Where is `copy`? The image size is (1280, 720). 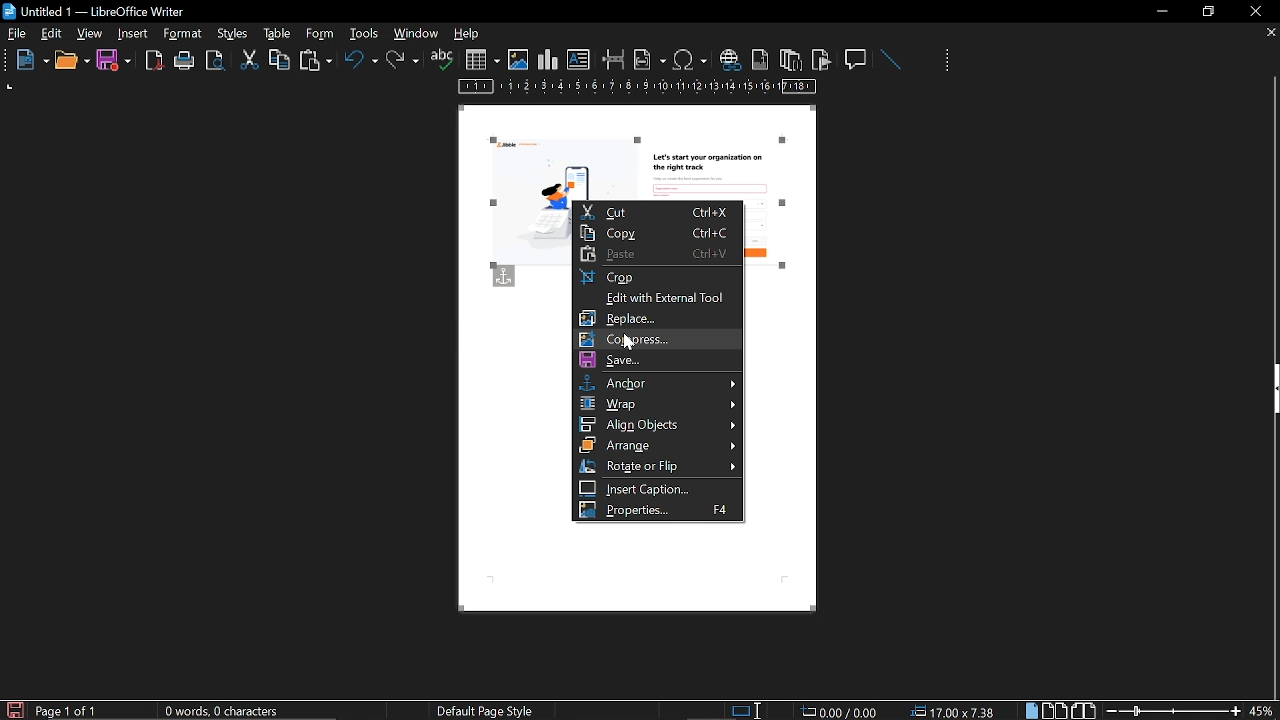
copy is located at coordinates (657, 232).